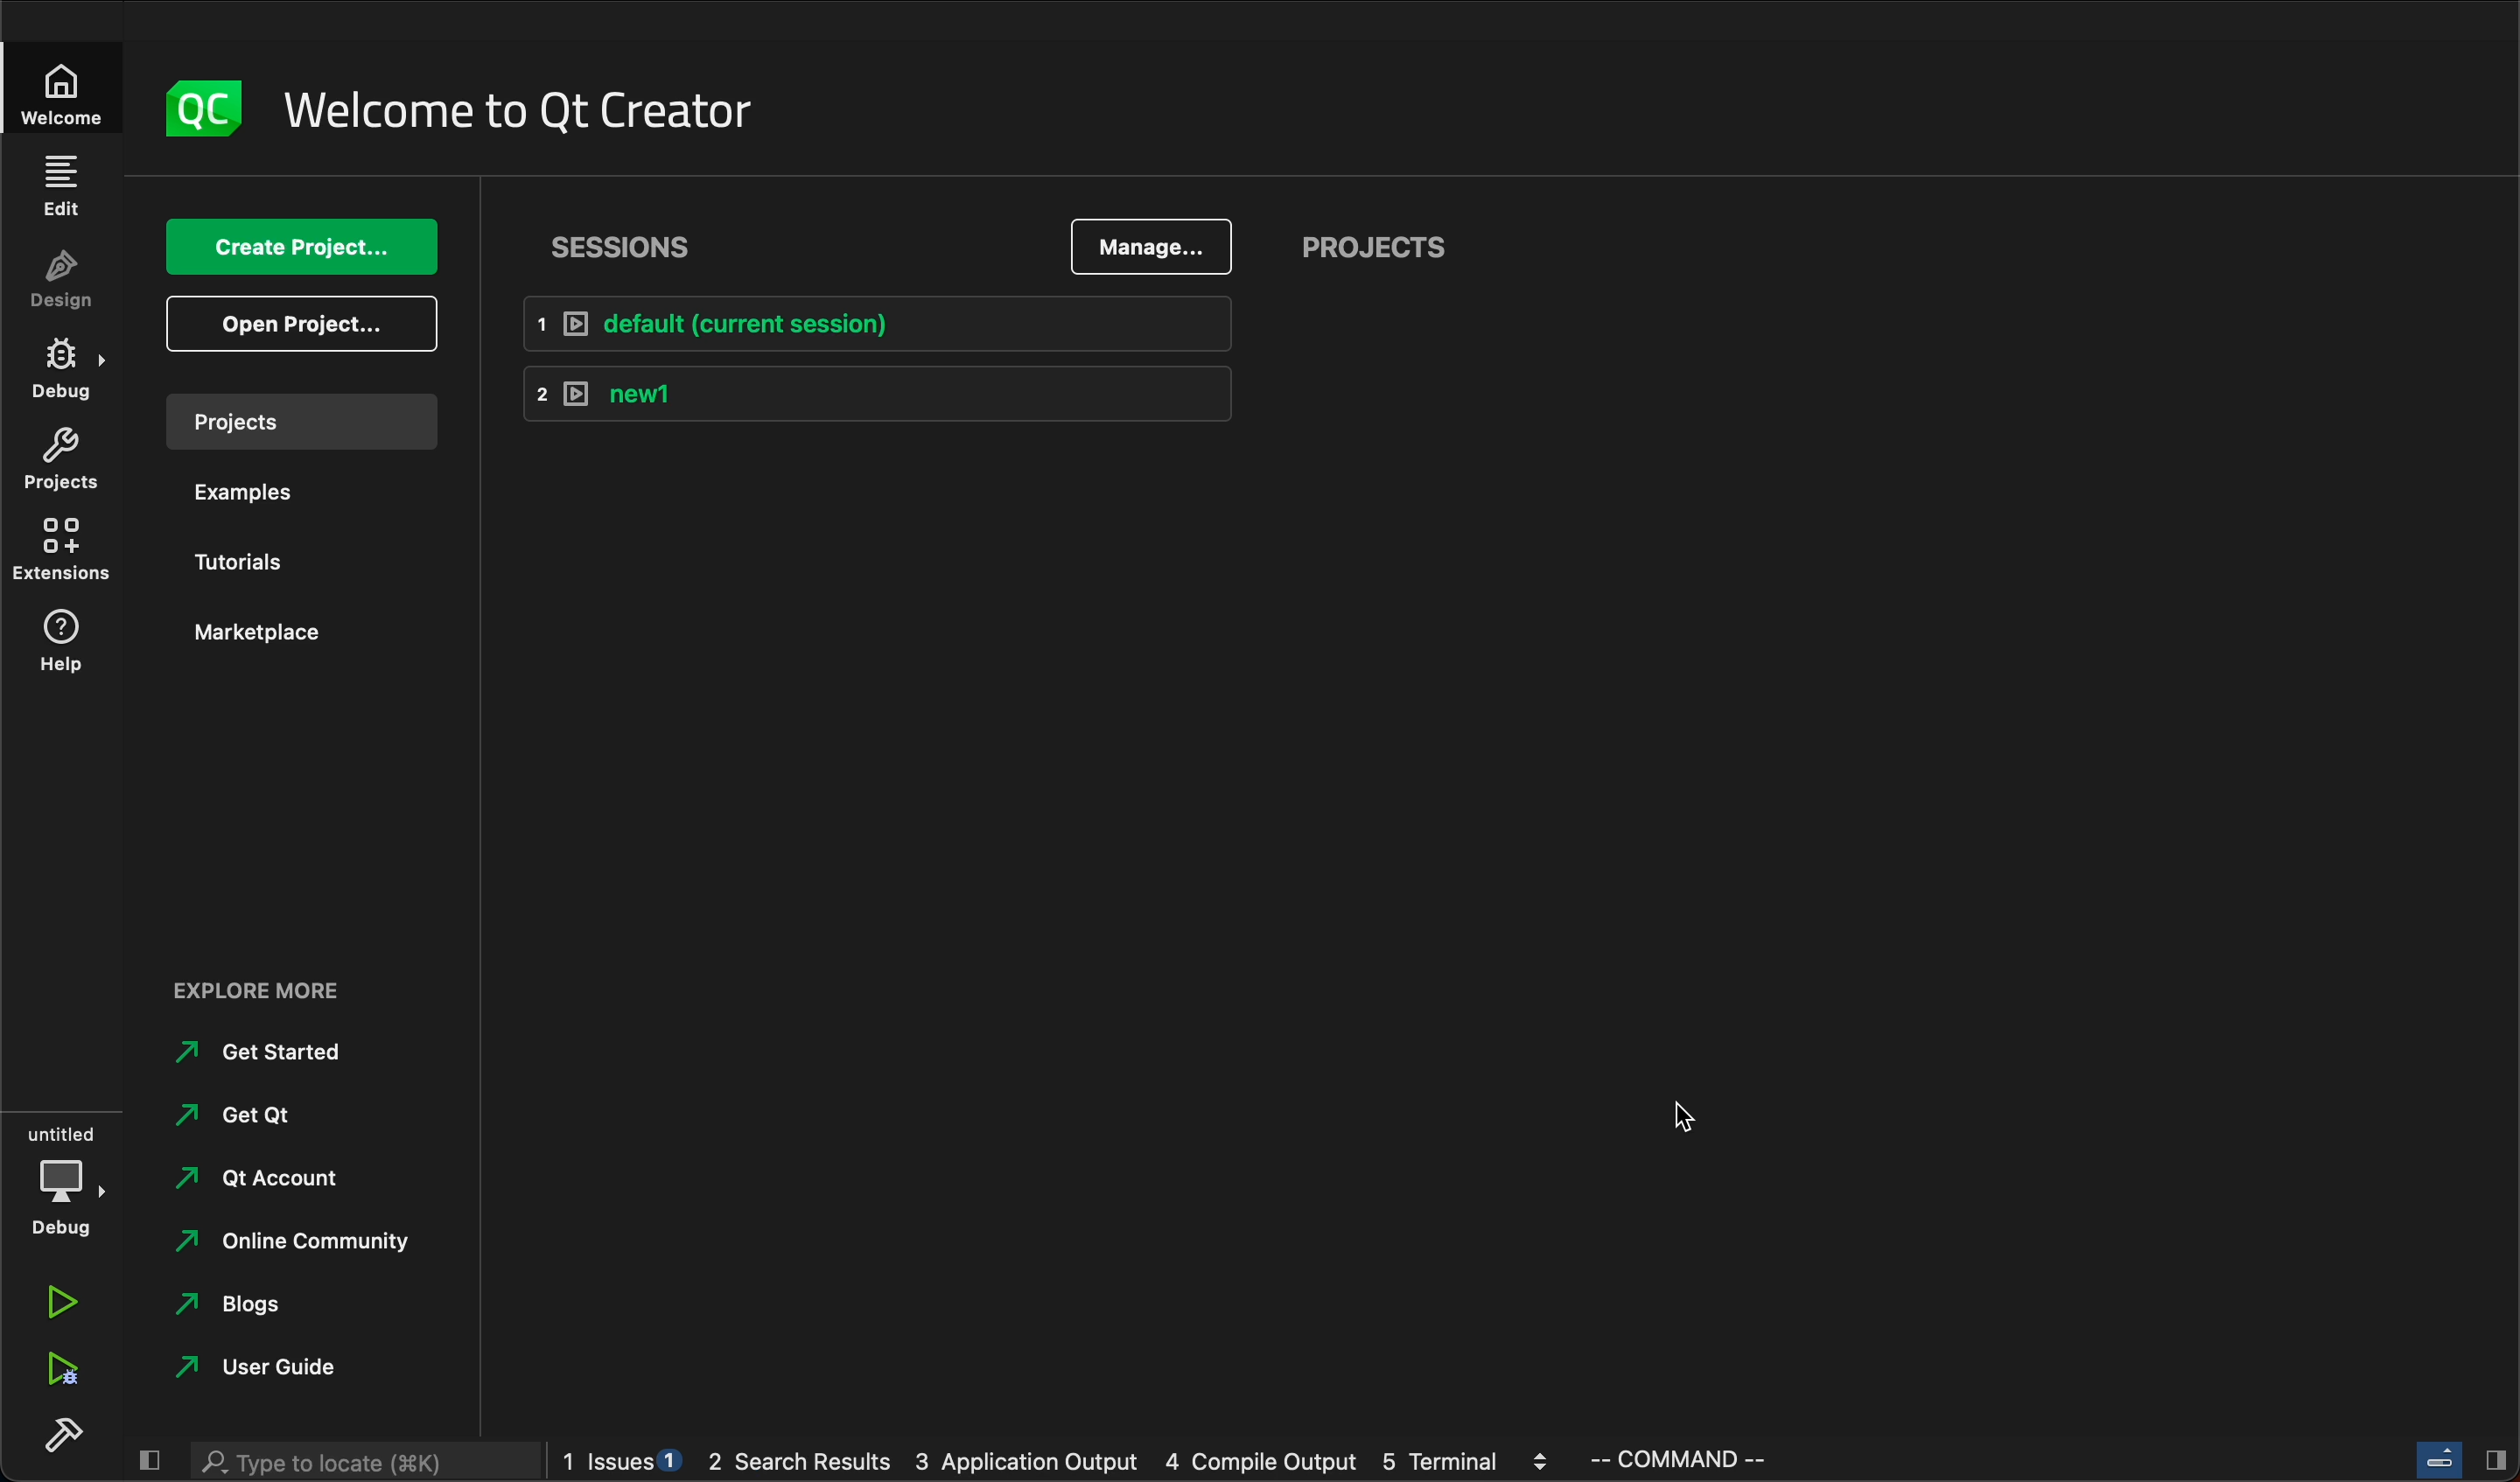 Image resolution: width=2520 pixels, height=1482 pixels. Describe the element at coordinates (265, 1181) in the screenshot. I see `account` at that location.